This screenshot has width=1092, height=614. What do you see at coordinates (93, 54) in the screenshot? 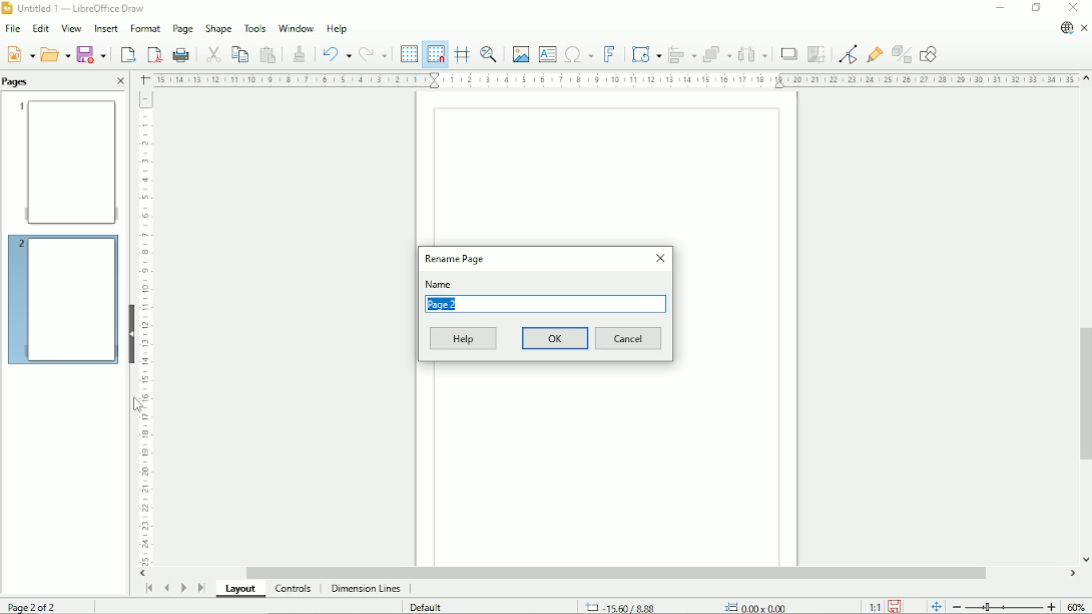
I see `Save` at bounding box center [93, 54].